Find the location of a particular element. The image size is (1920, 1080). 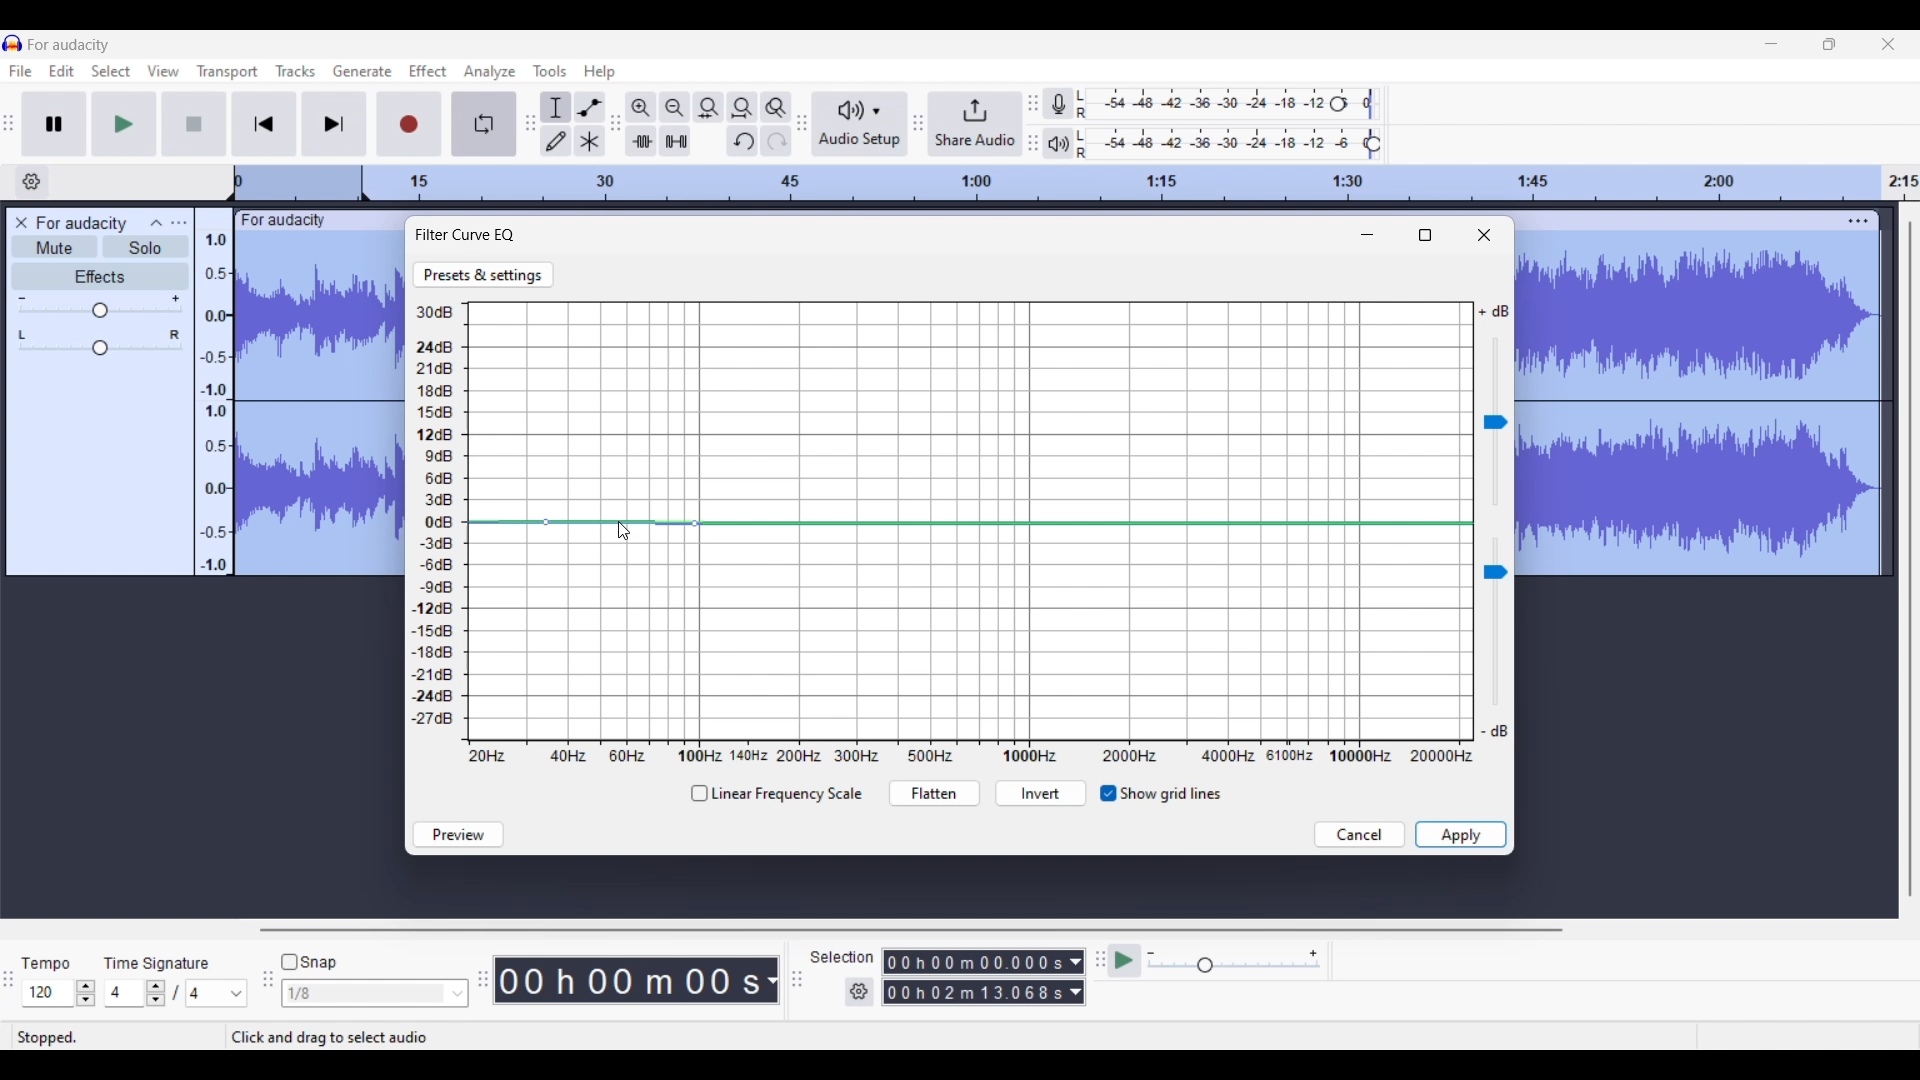

Effect menu is located at coordinates (427, 69).